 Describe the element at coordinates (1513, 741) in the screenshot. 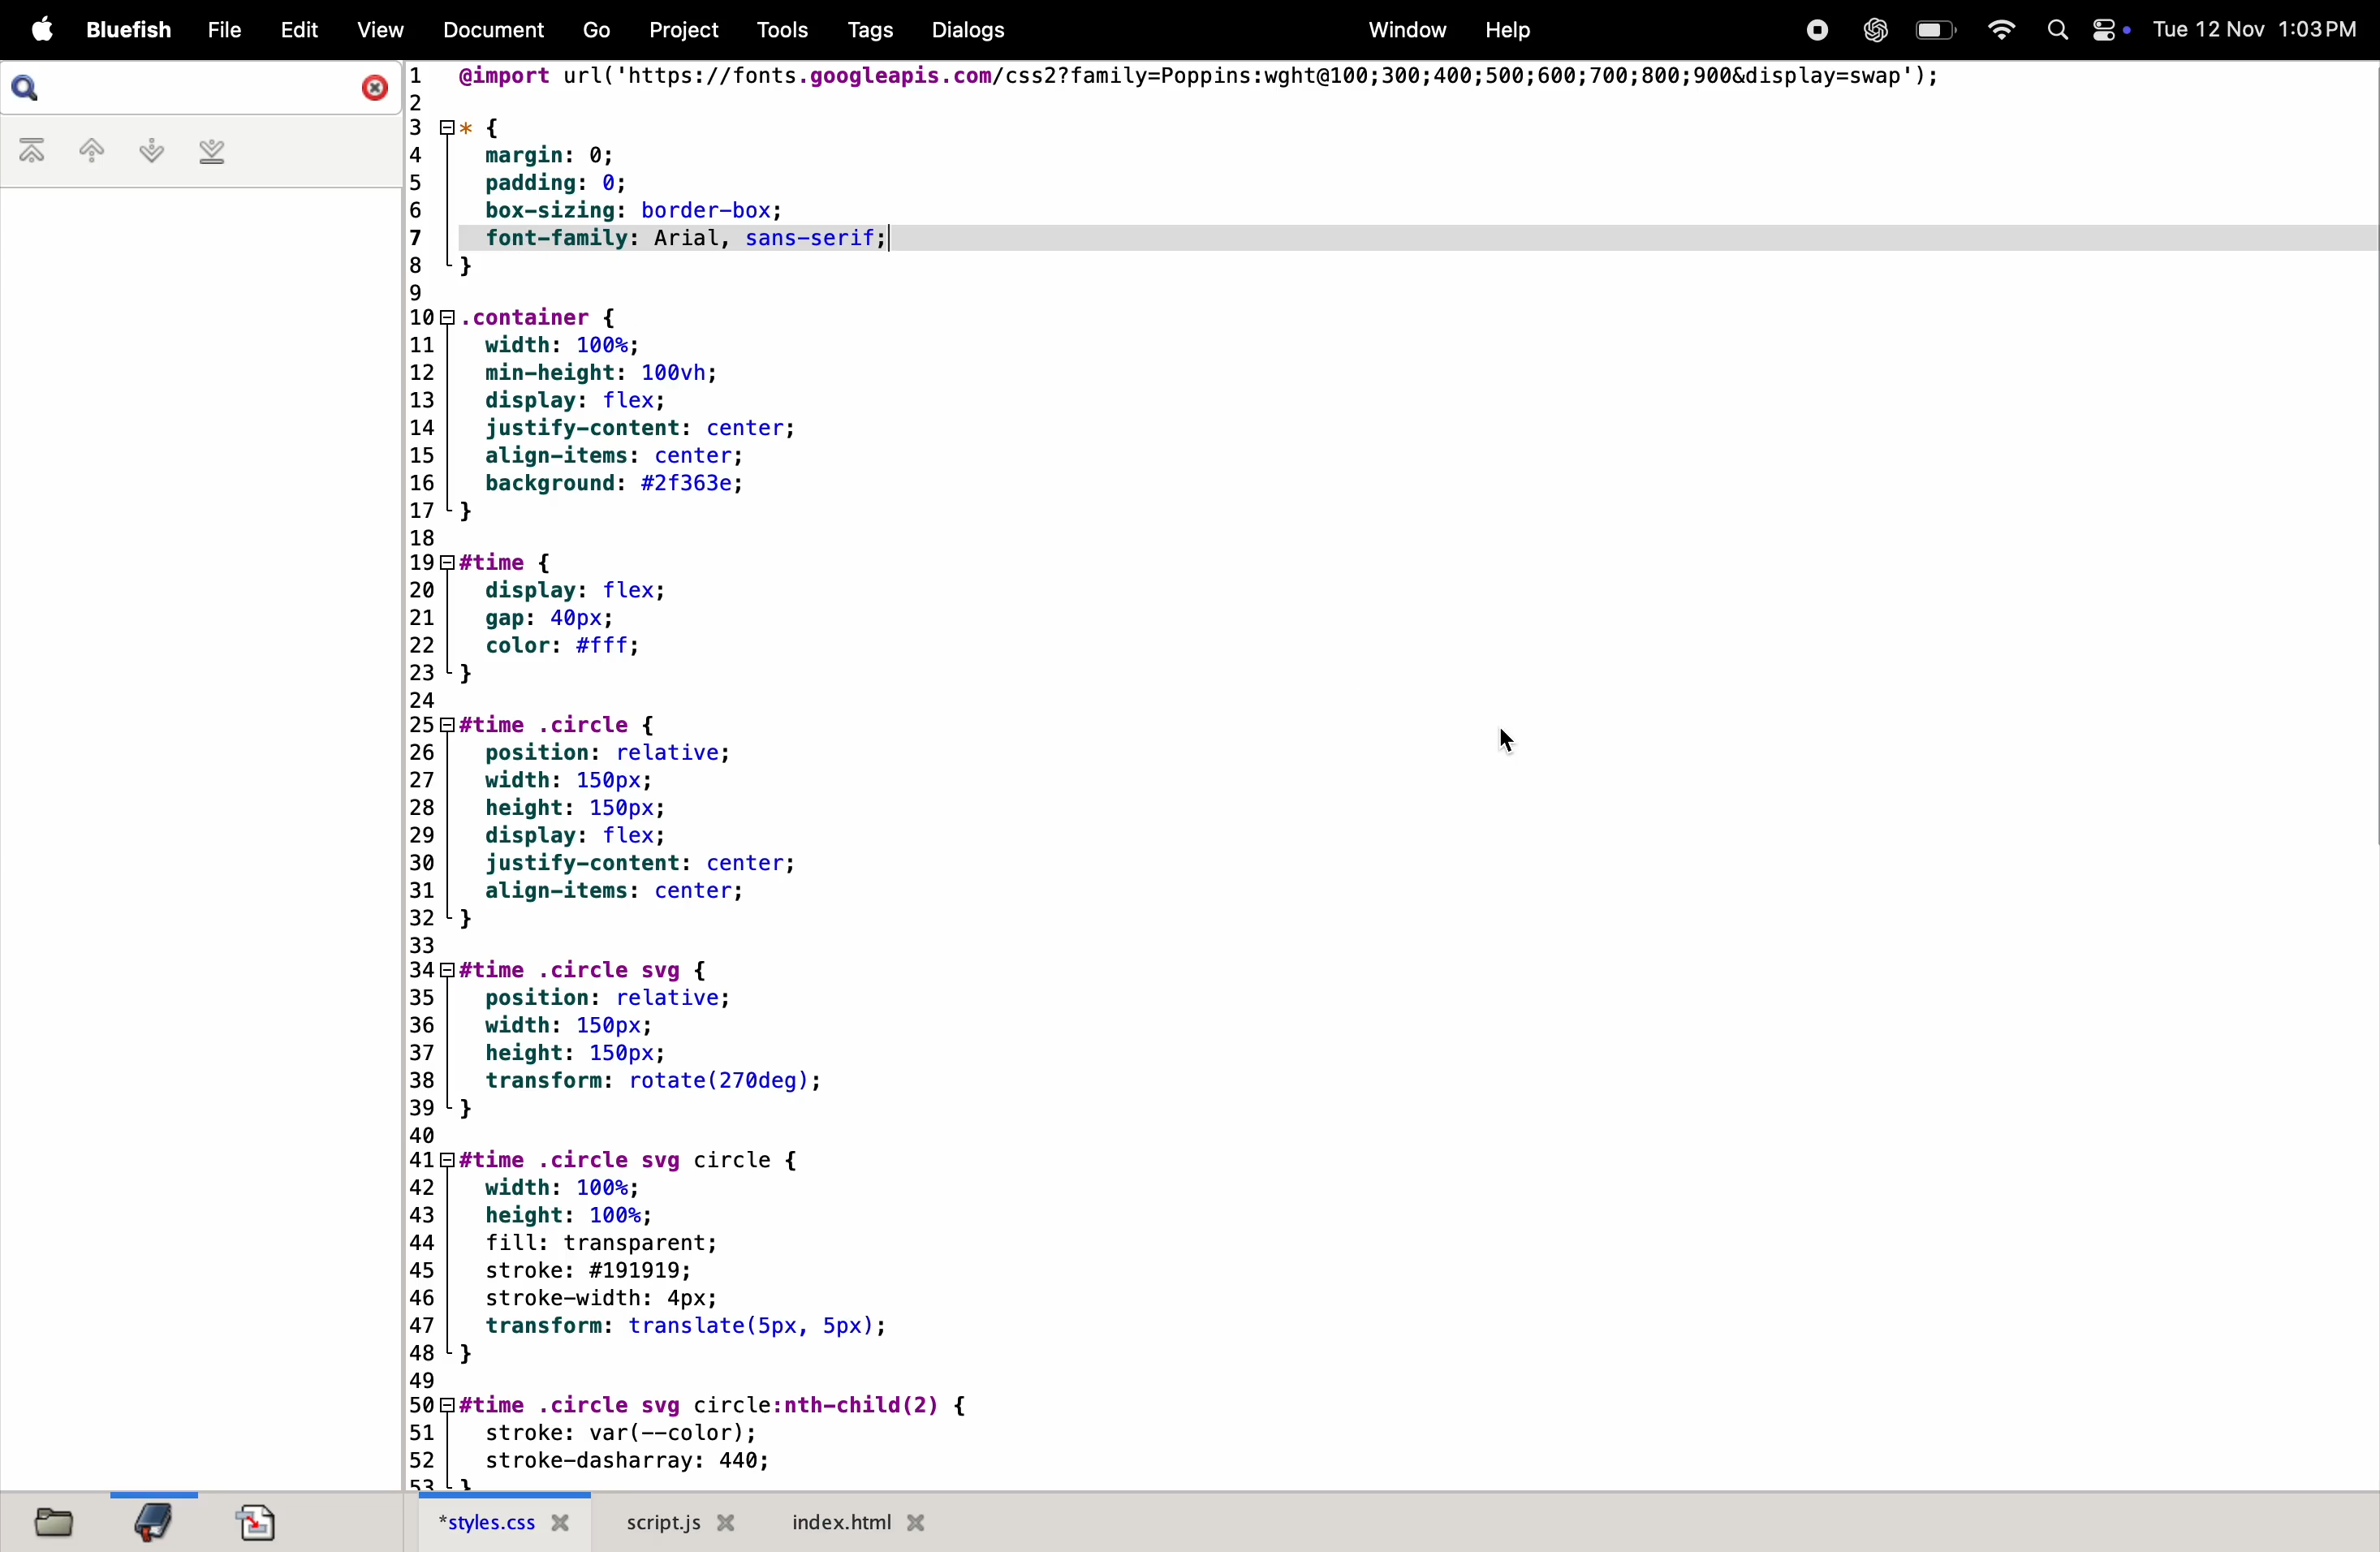

I see `cursor` at that location.